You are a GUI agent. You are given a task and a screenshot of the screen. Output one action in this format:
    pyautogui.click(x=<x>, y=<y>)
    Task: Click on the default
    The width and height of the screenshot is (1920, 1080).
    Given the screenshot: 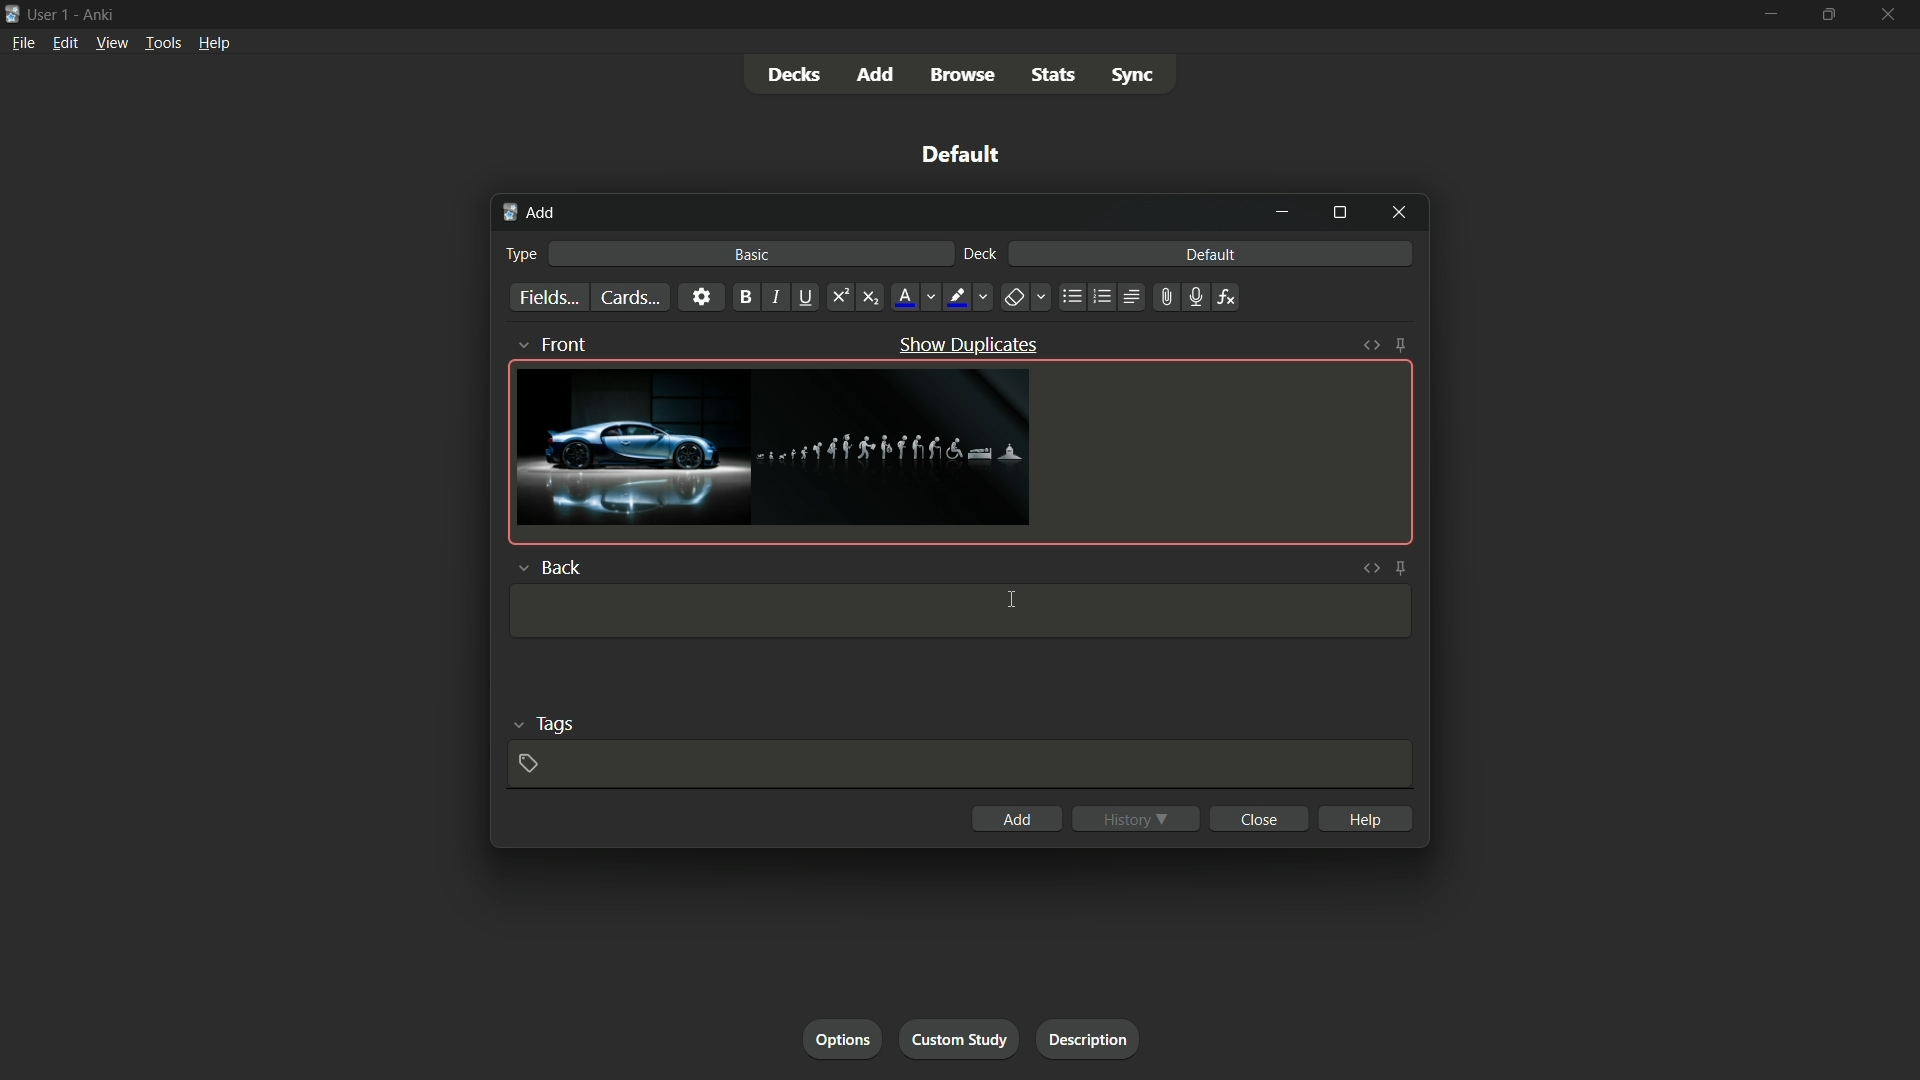 What is the action you would take?
    pyautogui.click(x=1211, y=255)
    